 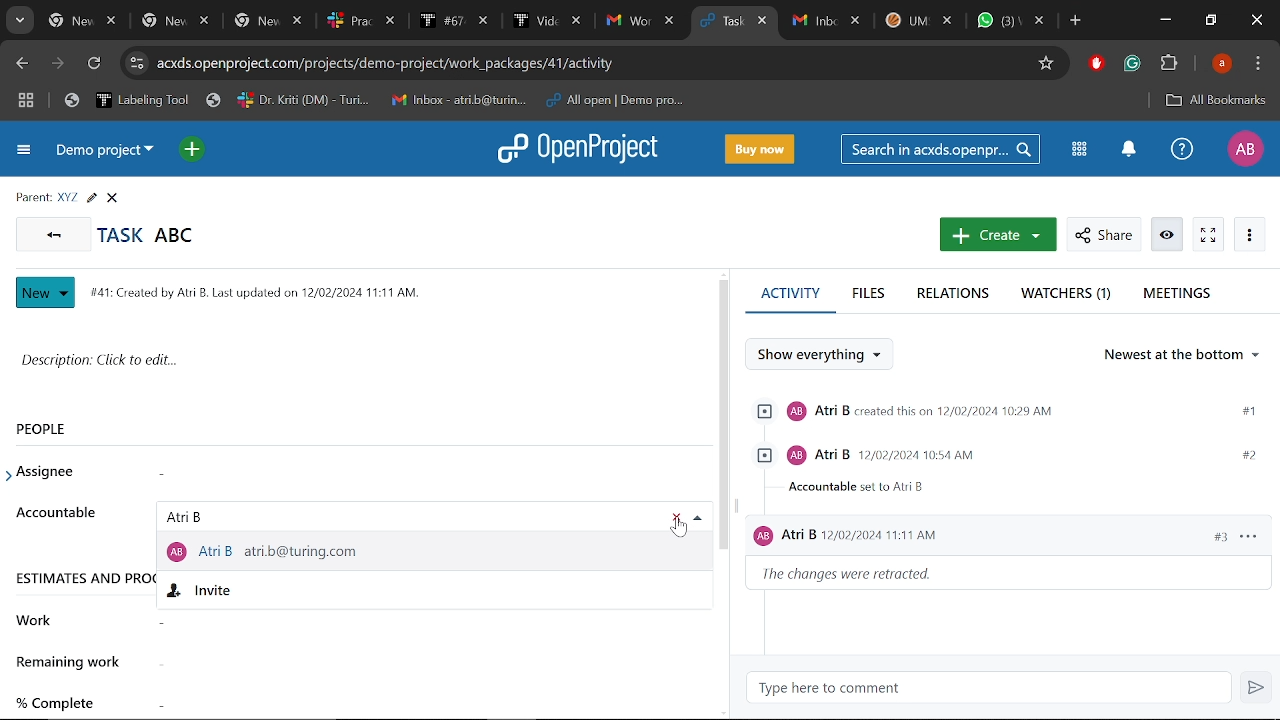 I want to click on Go to previous page, so click(x=52, y=233).